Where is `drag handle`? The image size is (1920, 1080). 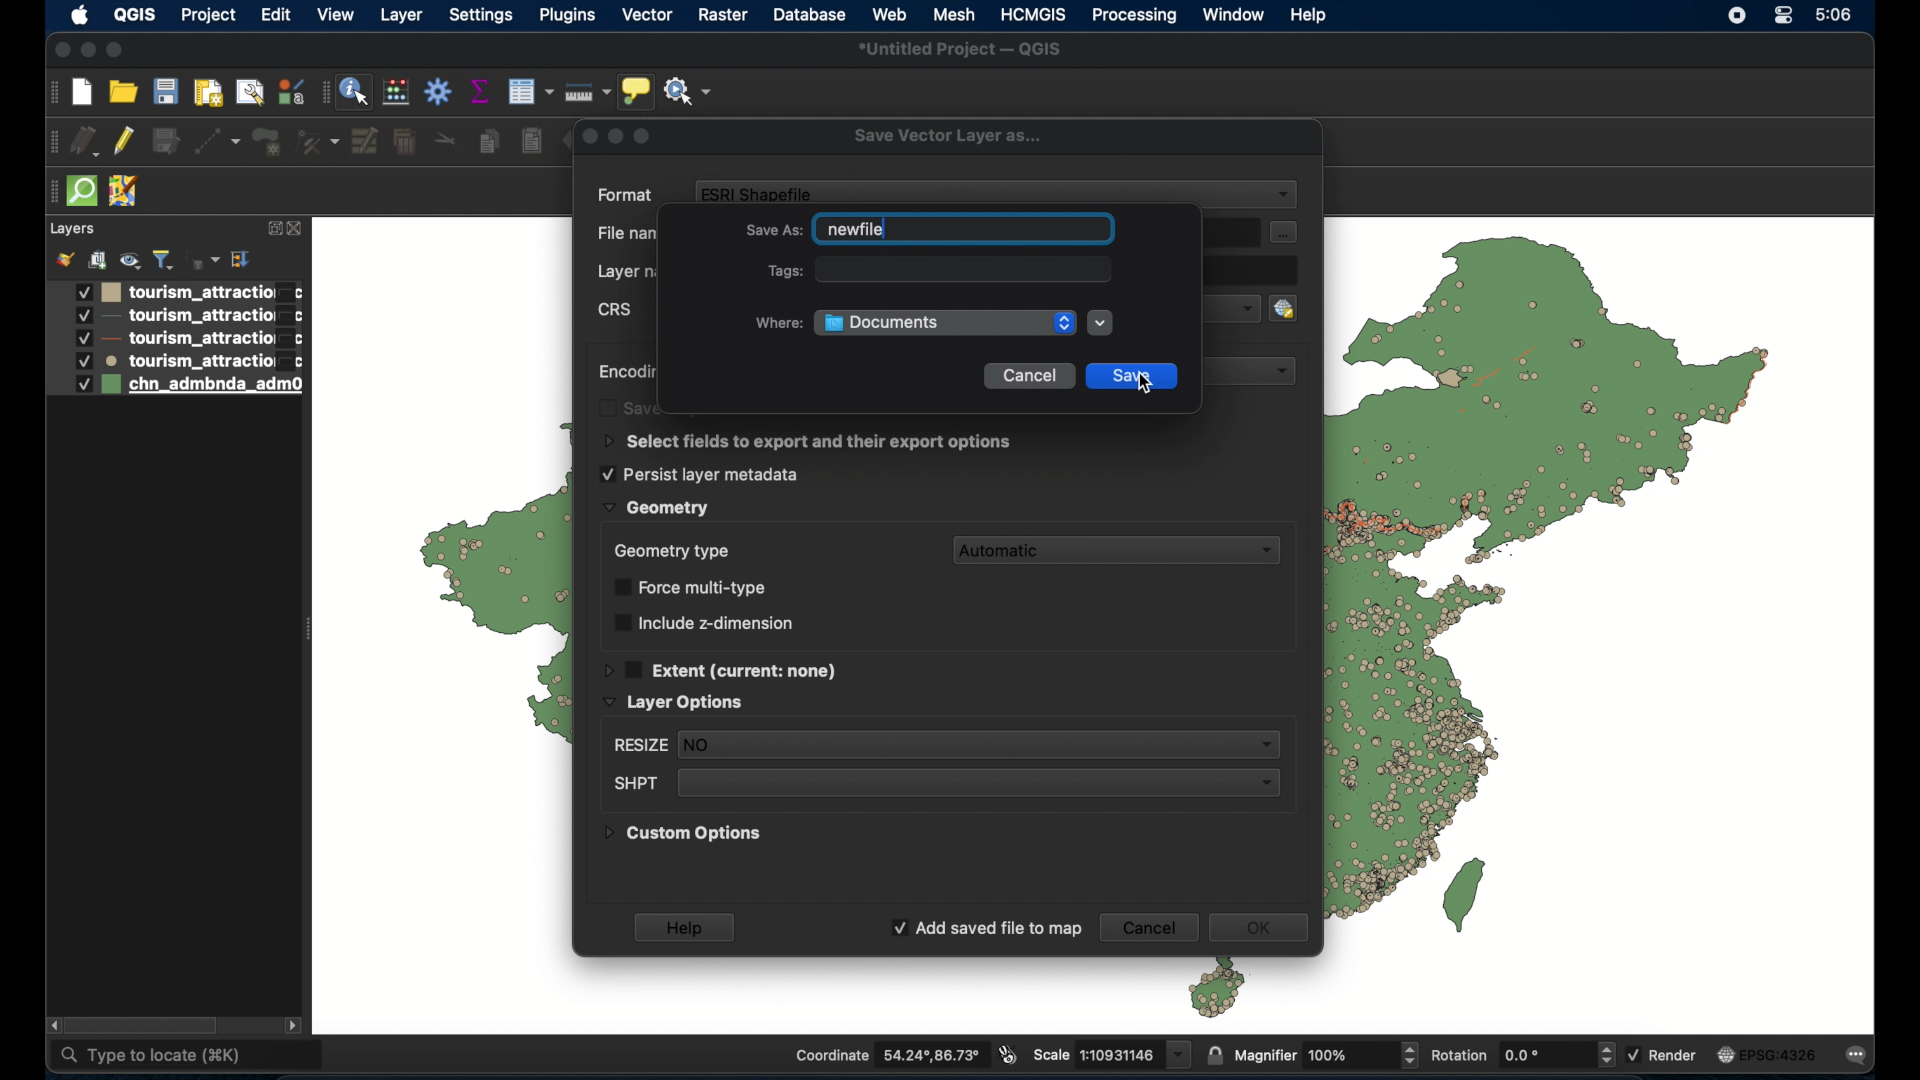 drag handle is located at coordinates (49, 192).